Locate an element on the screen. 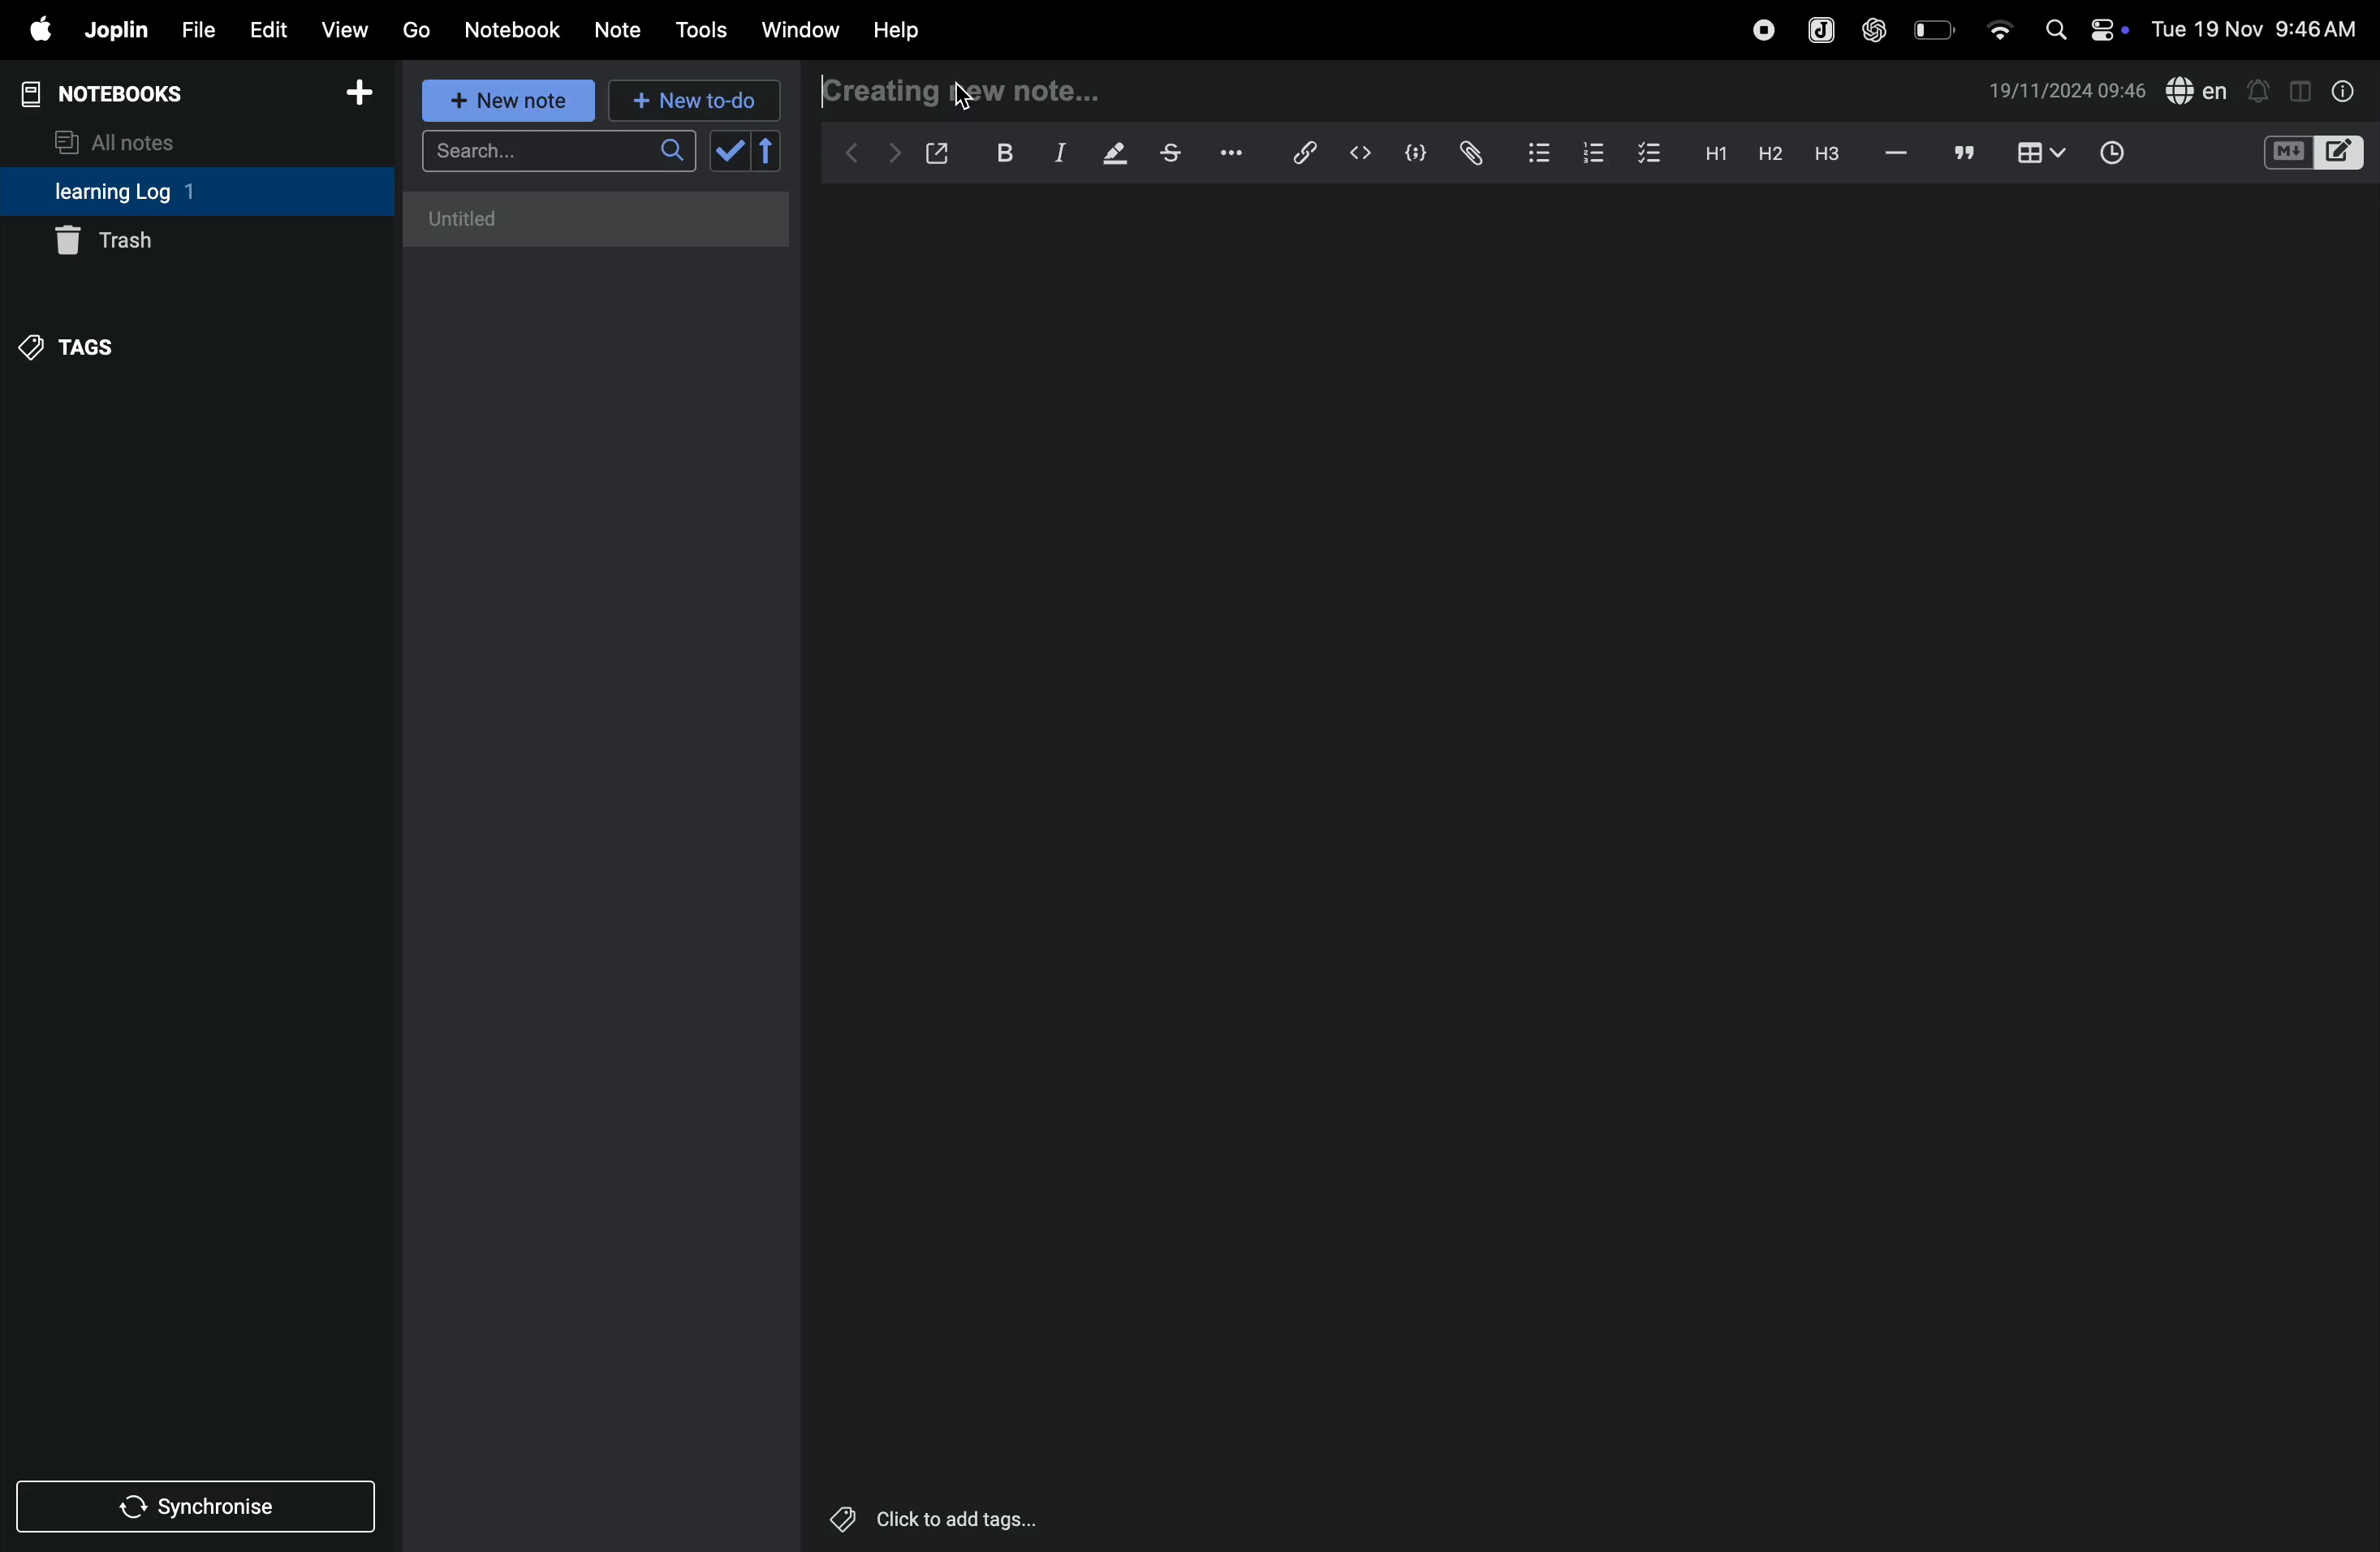 The image size is (2380, 1552). toggle editor layout is located at coordinates (2302, 89).